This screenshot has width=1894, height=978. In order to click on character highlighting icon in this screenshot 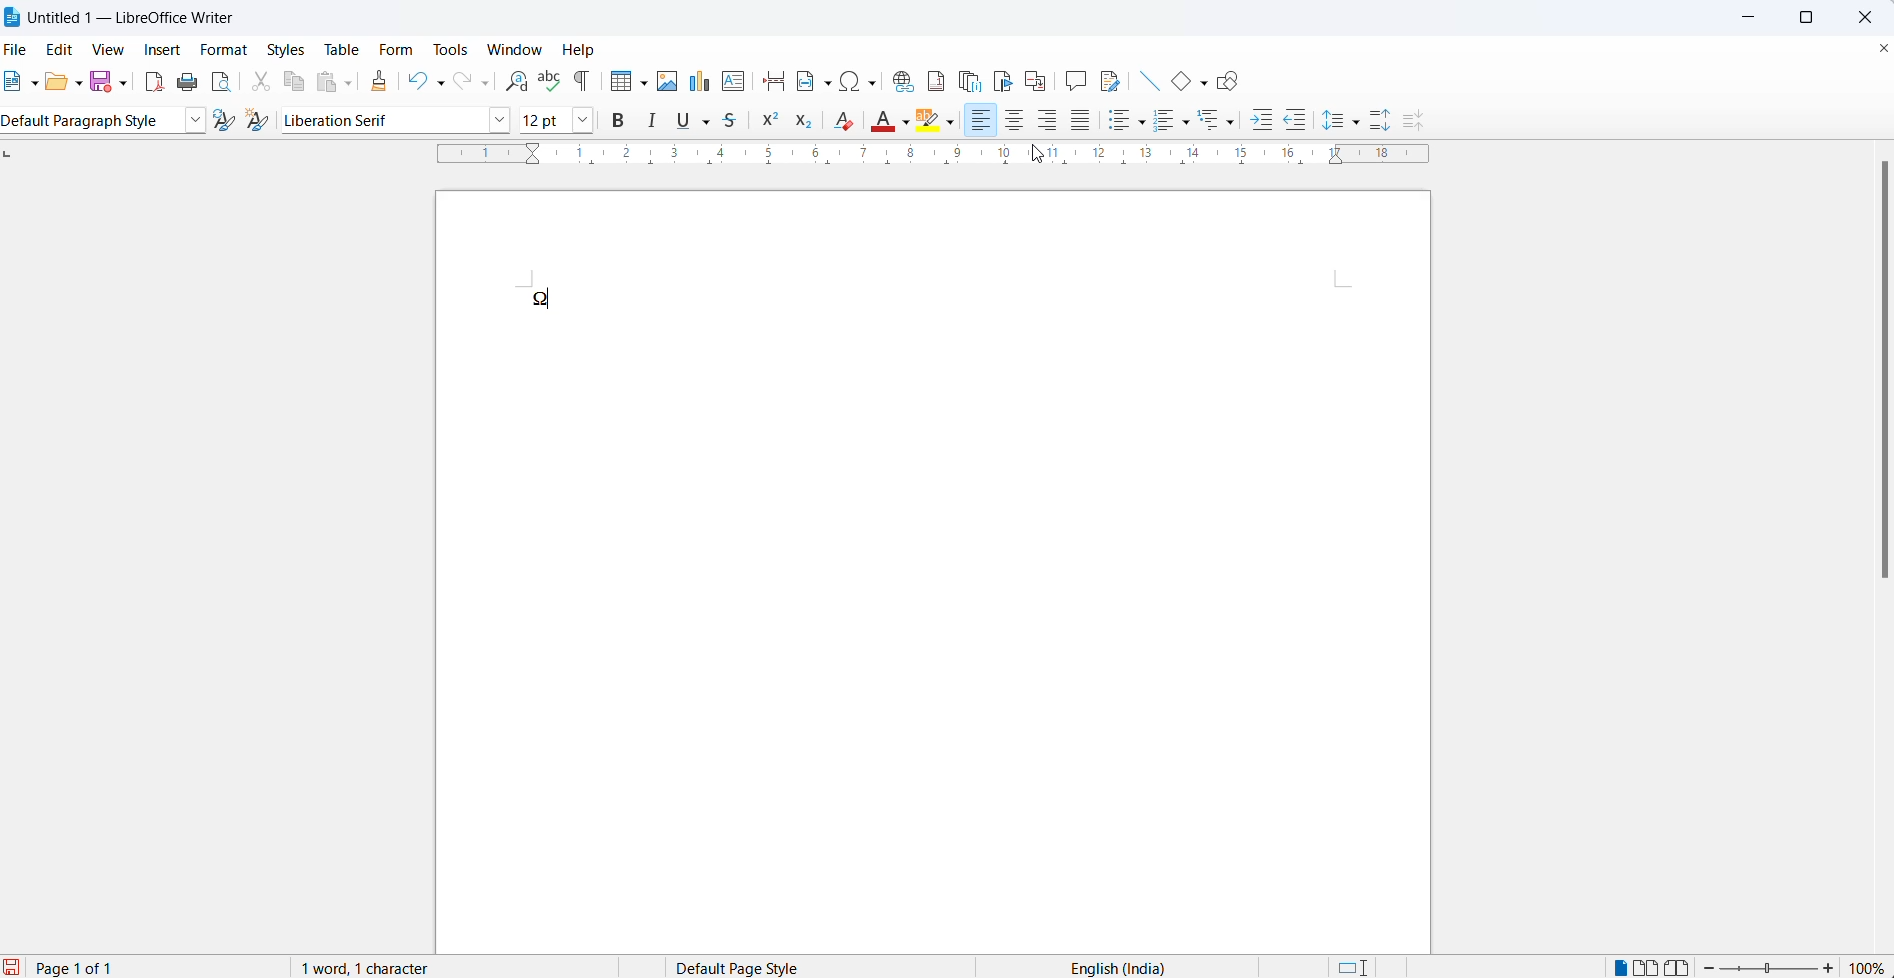, I will do `click(929, 126)`.